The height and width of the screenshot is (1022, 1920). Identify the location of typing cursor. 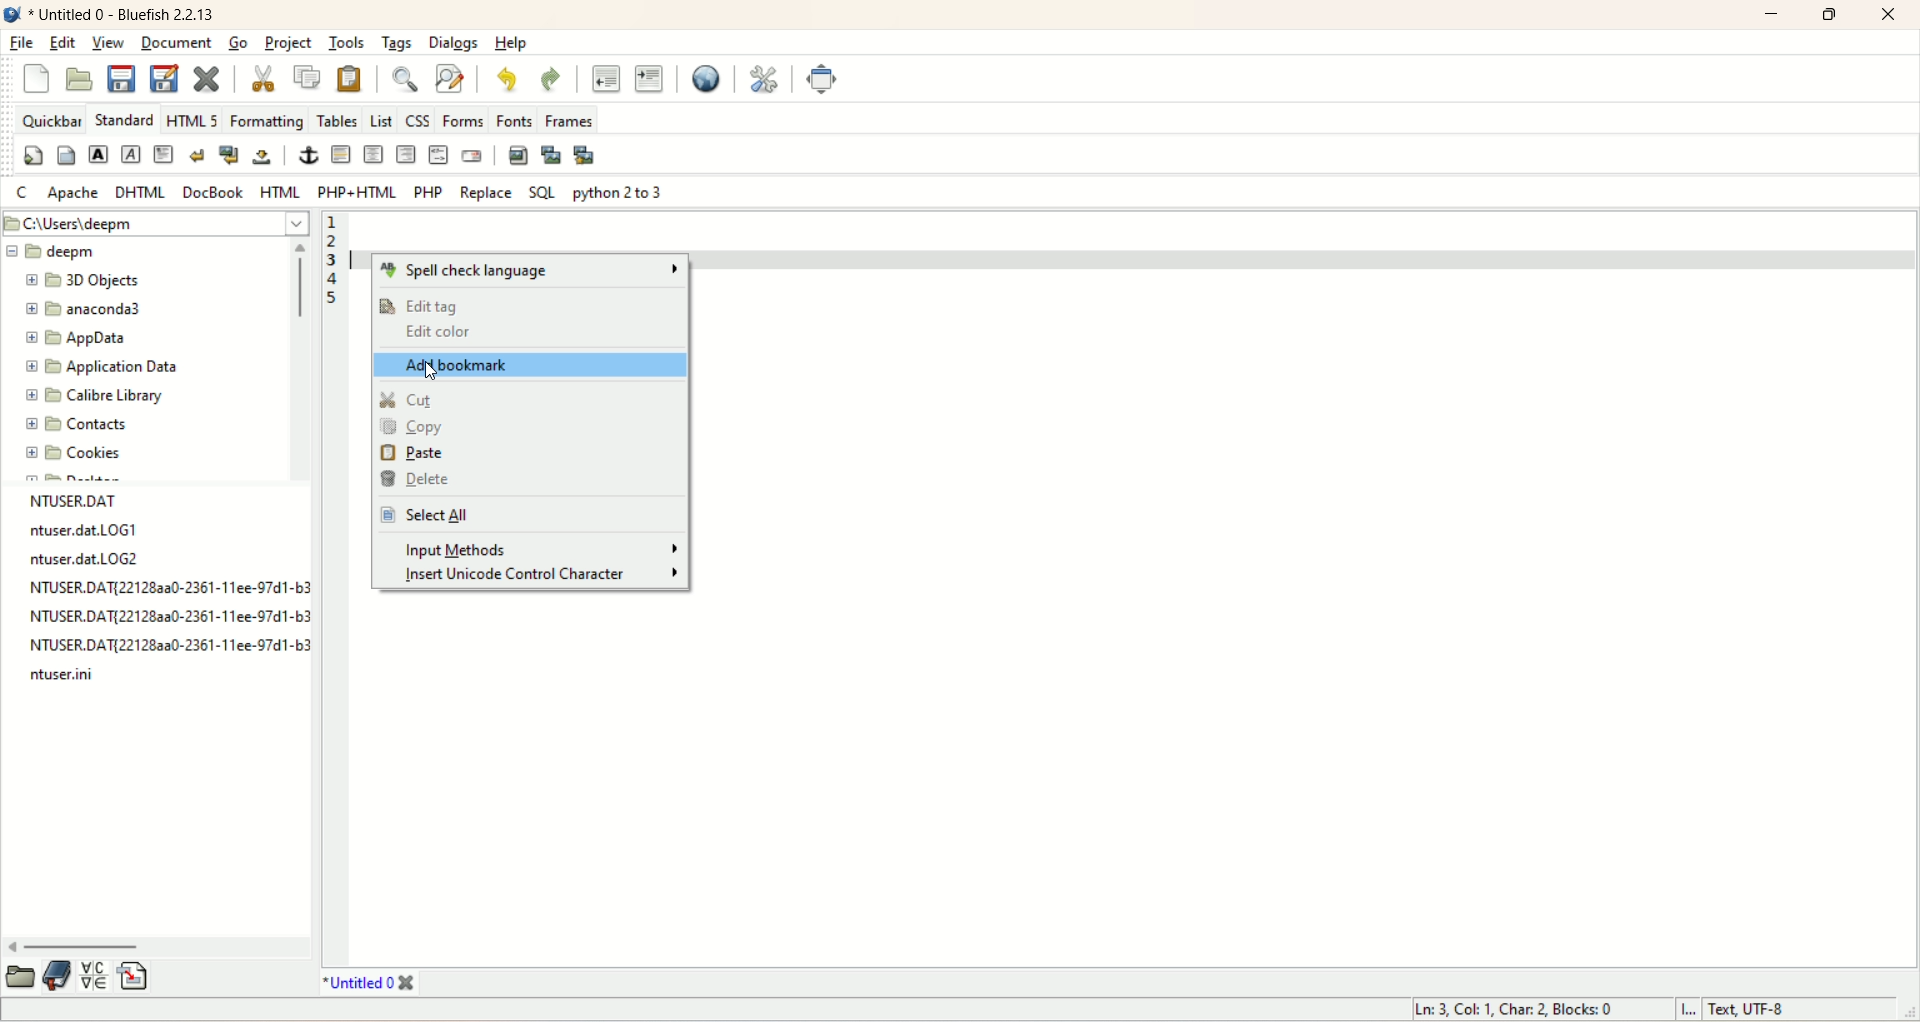
(358, 259).